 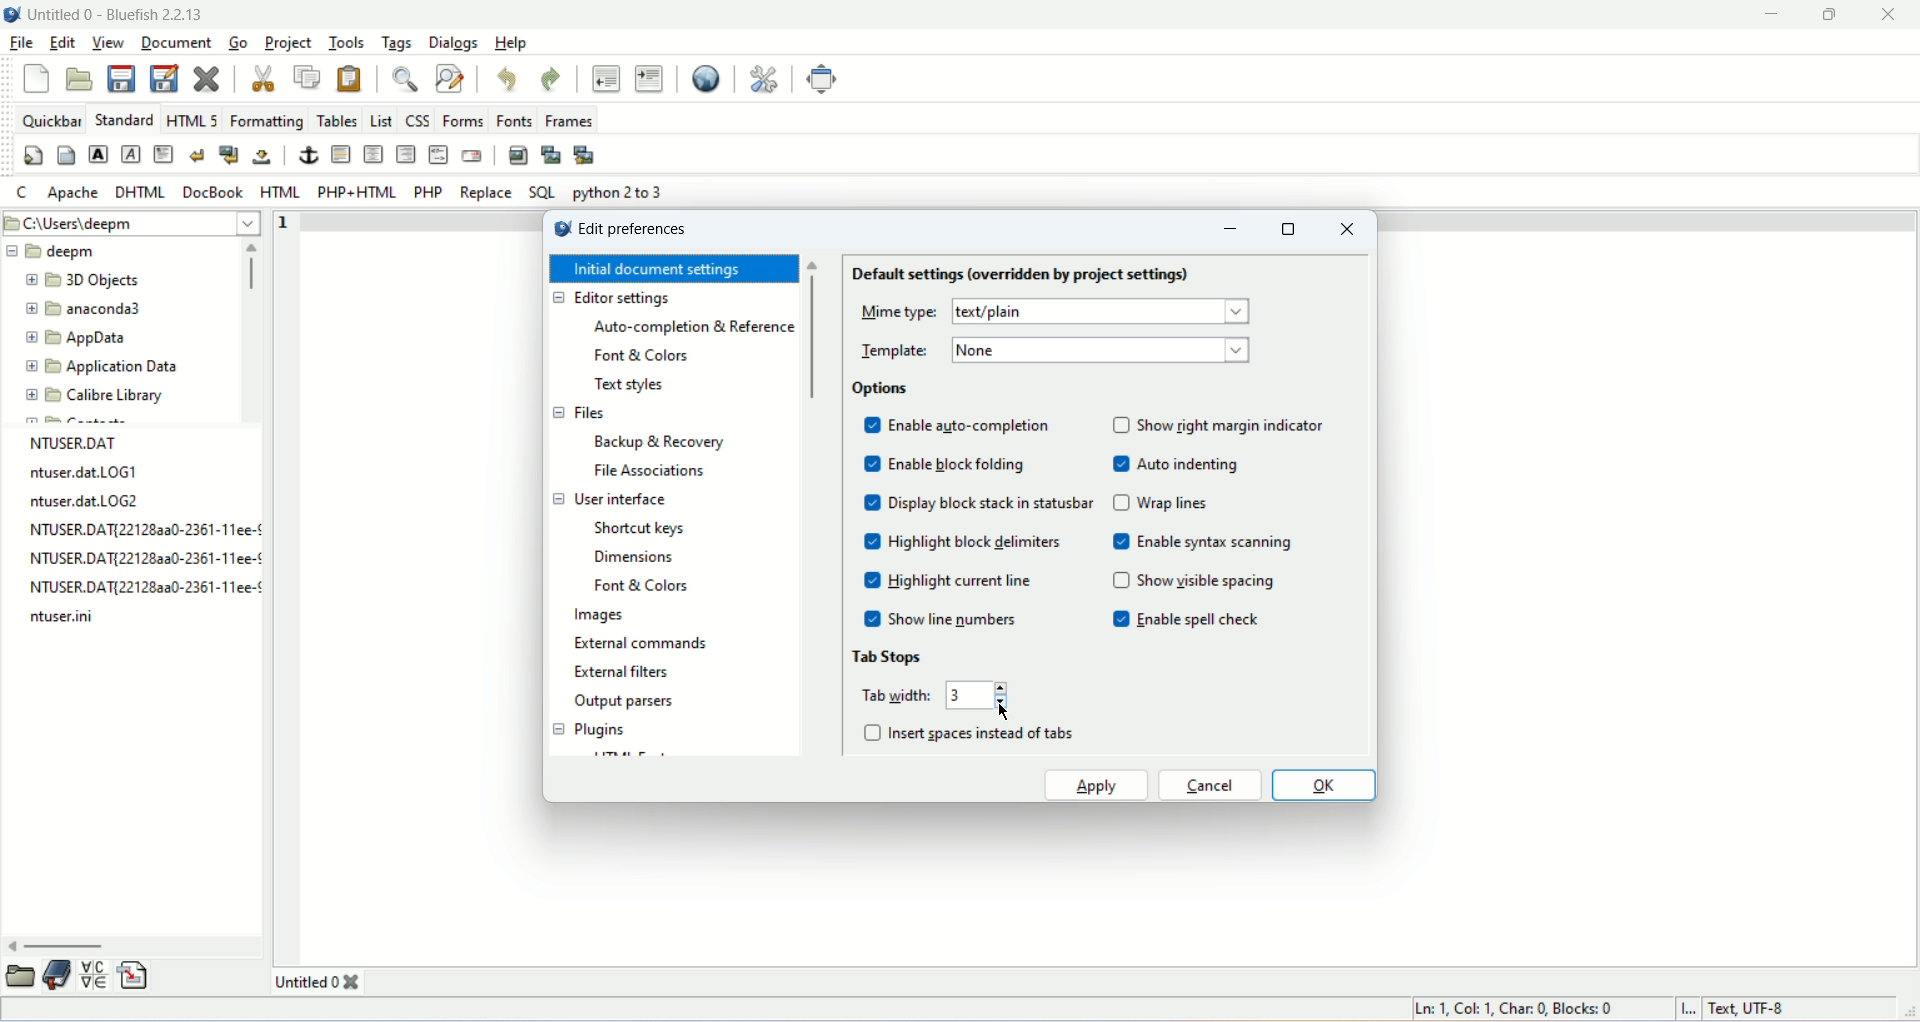 I want to click on quickstart, so click(x=34, y=156).